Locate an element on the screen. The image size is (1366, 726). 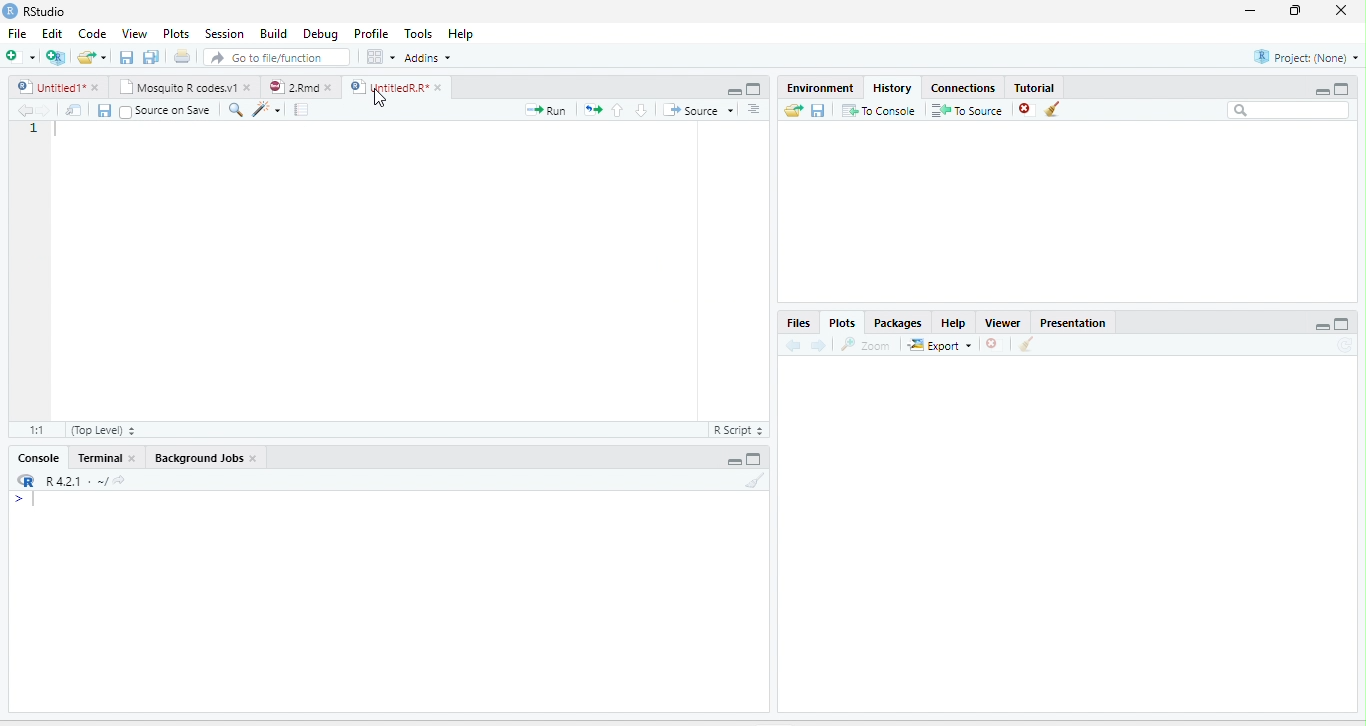
Maximize is located at coordinates (755, 459).